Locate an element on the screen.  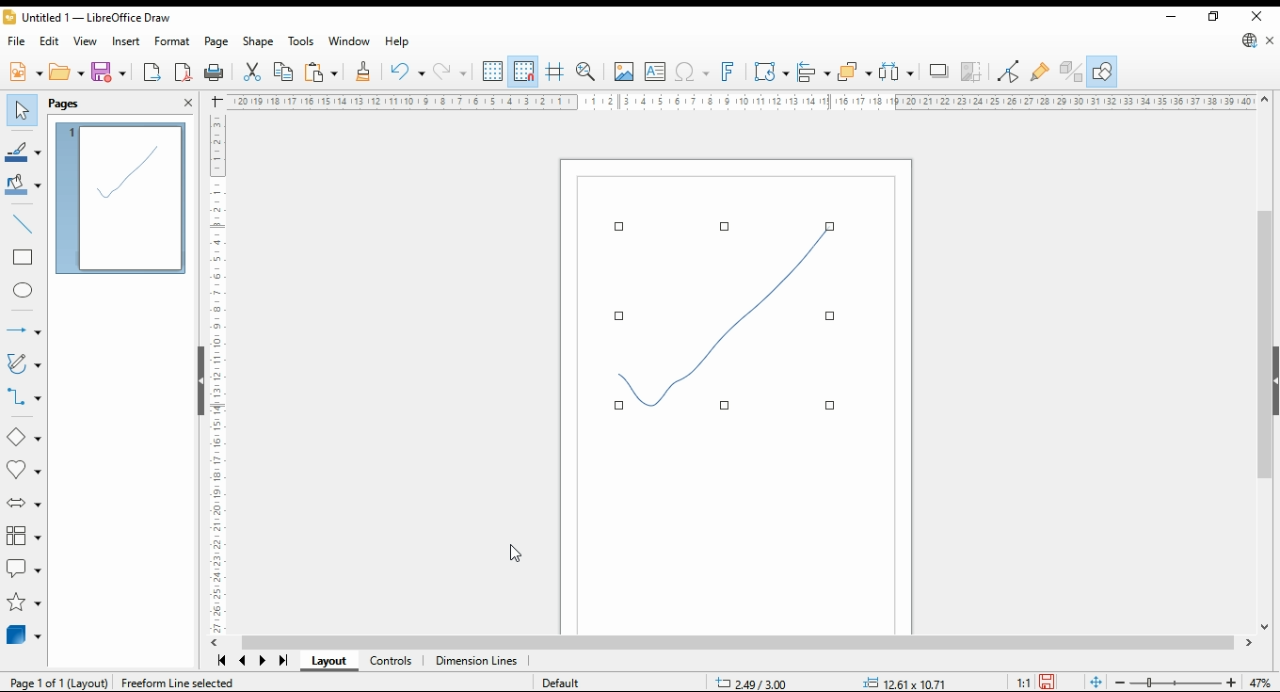
curves and polygons is located at coordinates (22, 363).